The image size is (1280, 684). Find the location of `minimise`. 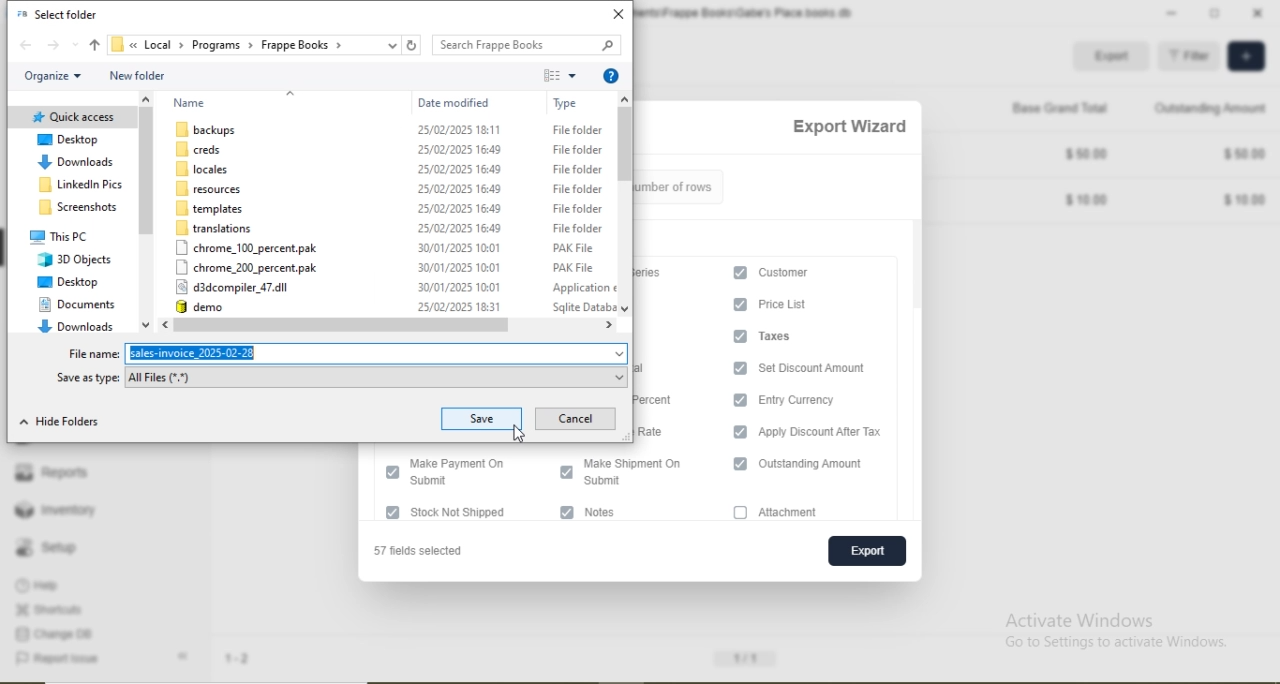

minimise is located at coordinates (1171, 12).